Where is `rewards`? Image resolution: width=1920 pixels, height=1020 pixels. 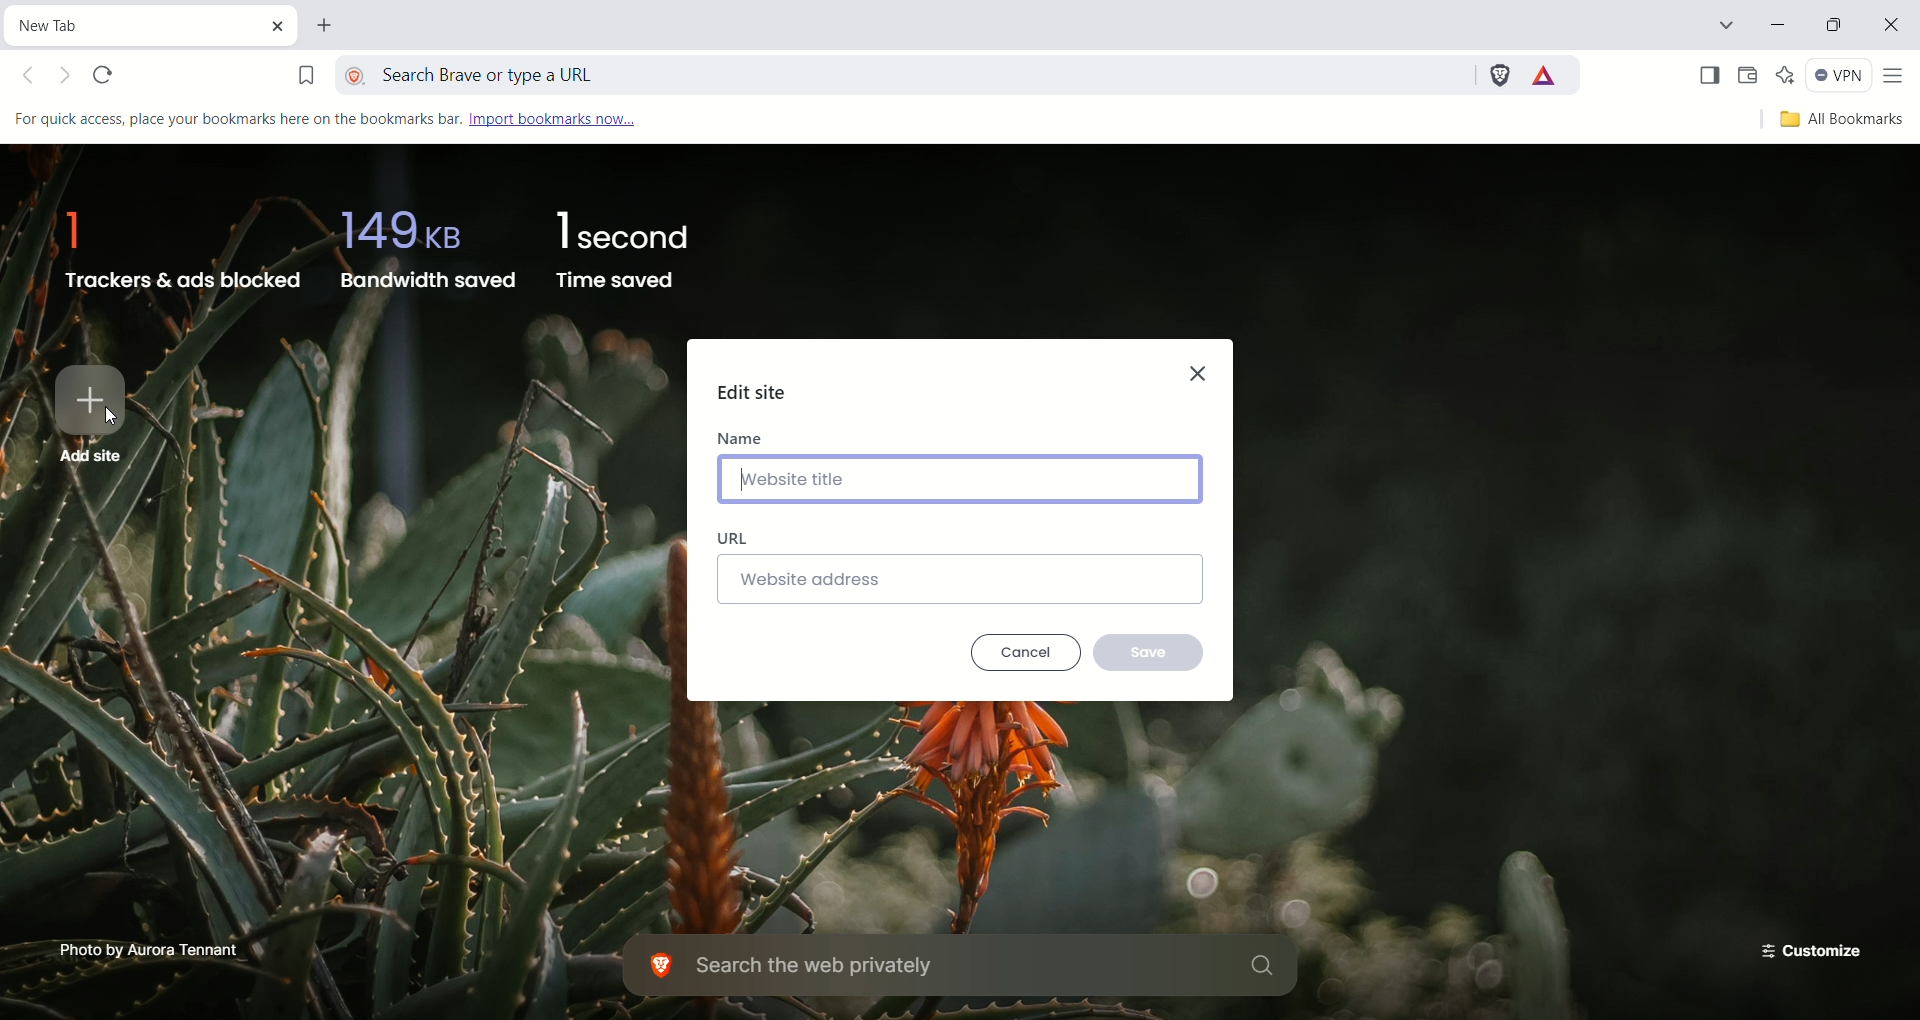
rewards is located at coordinates (1546, 76).